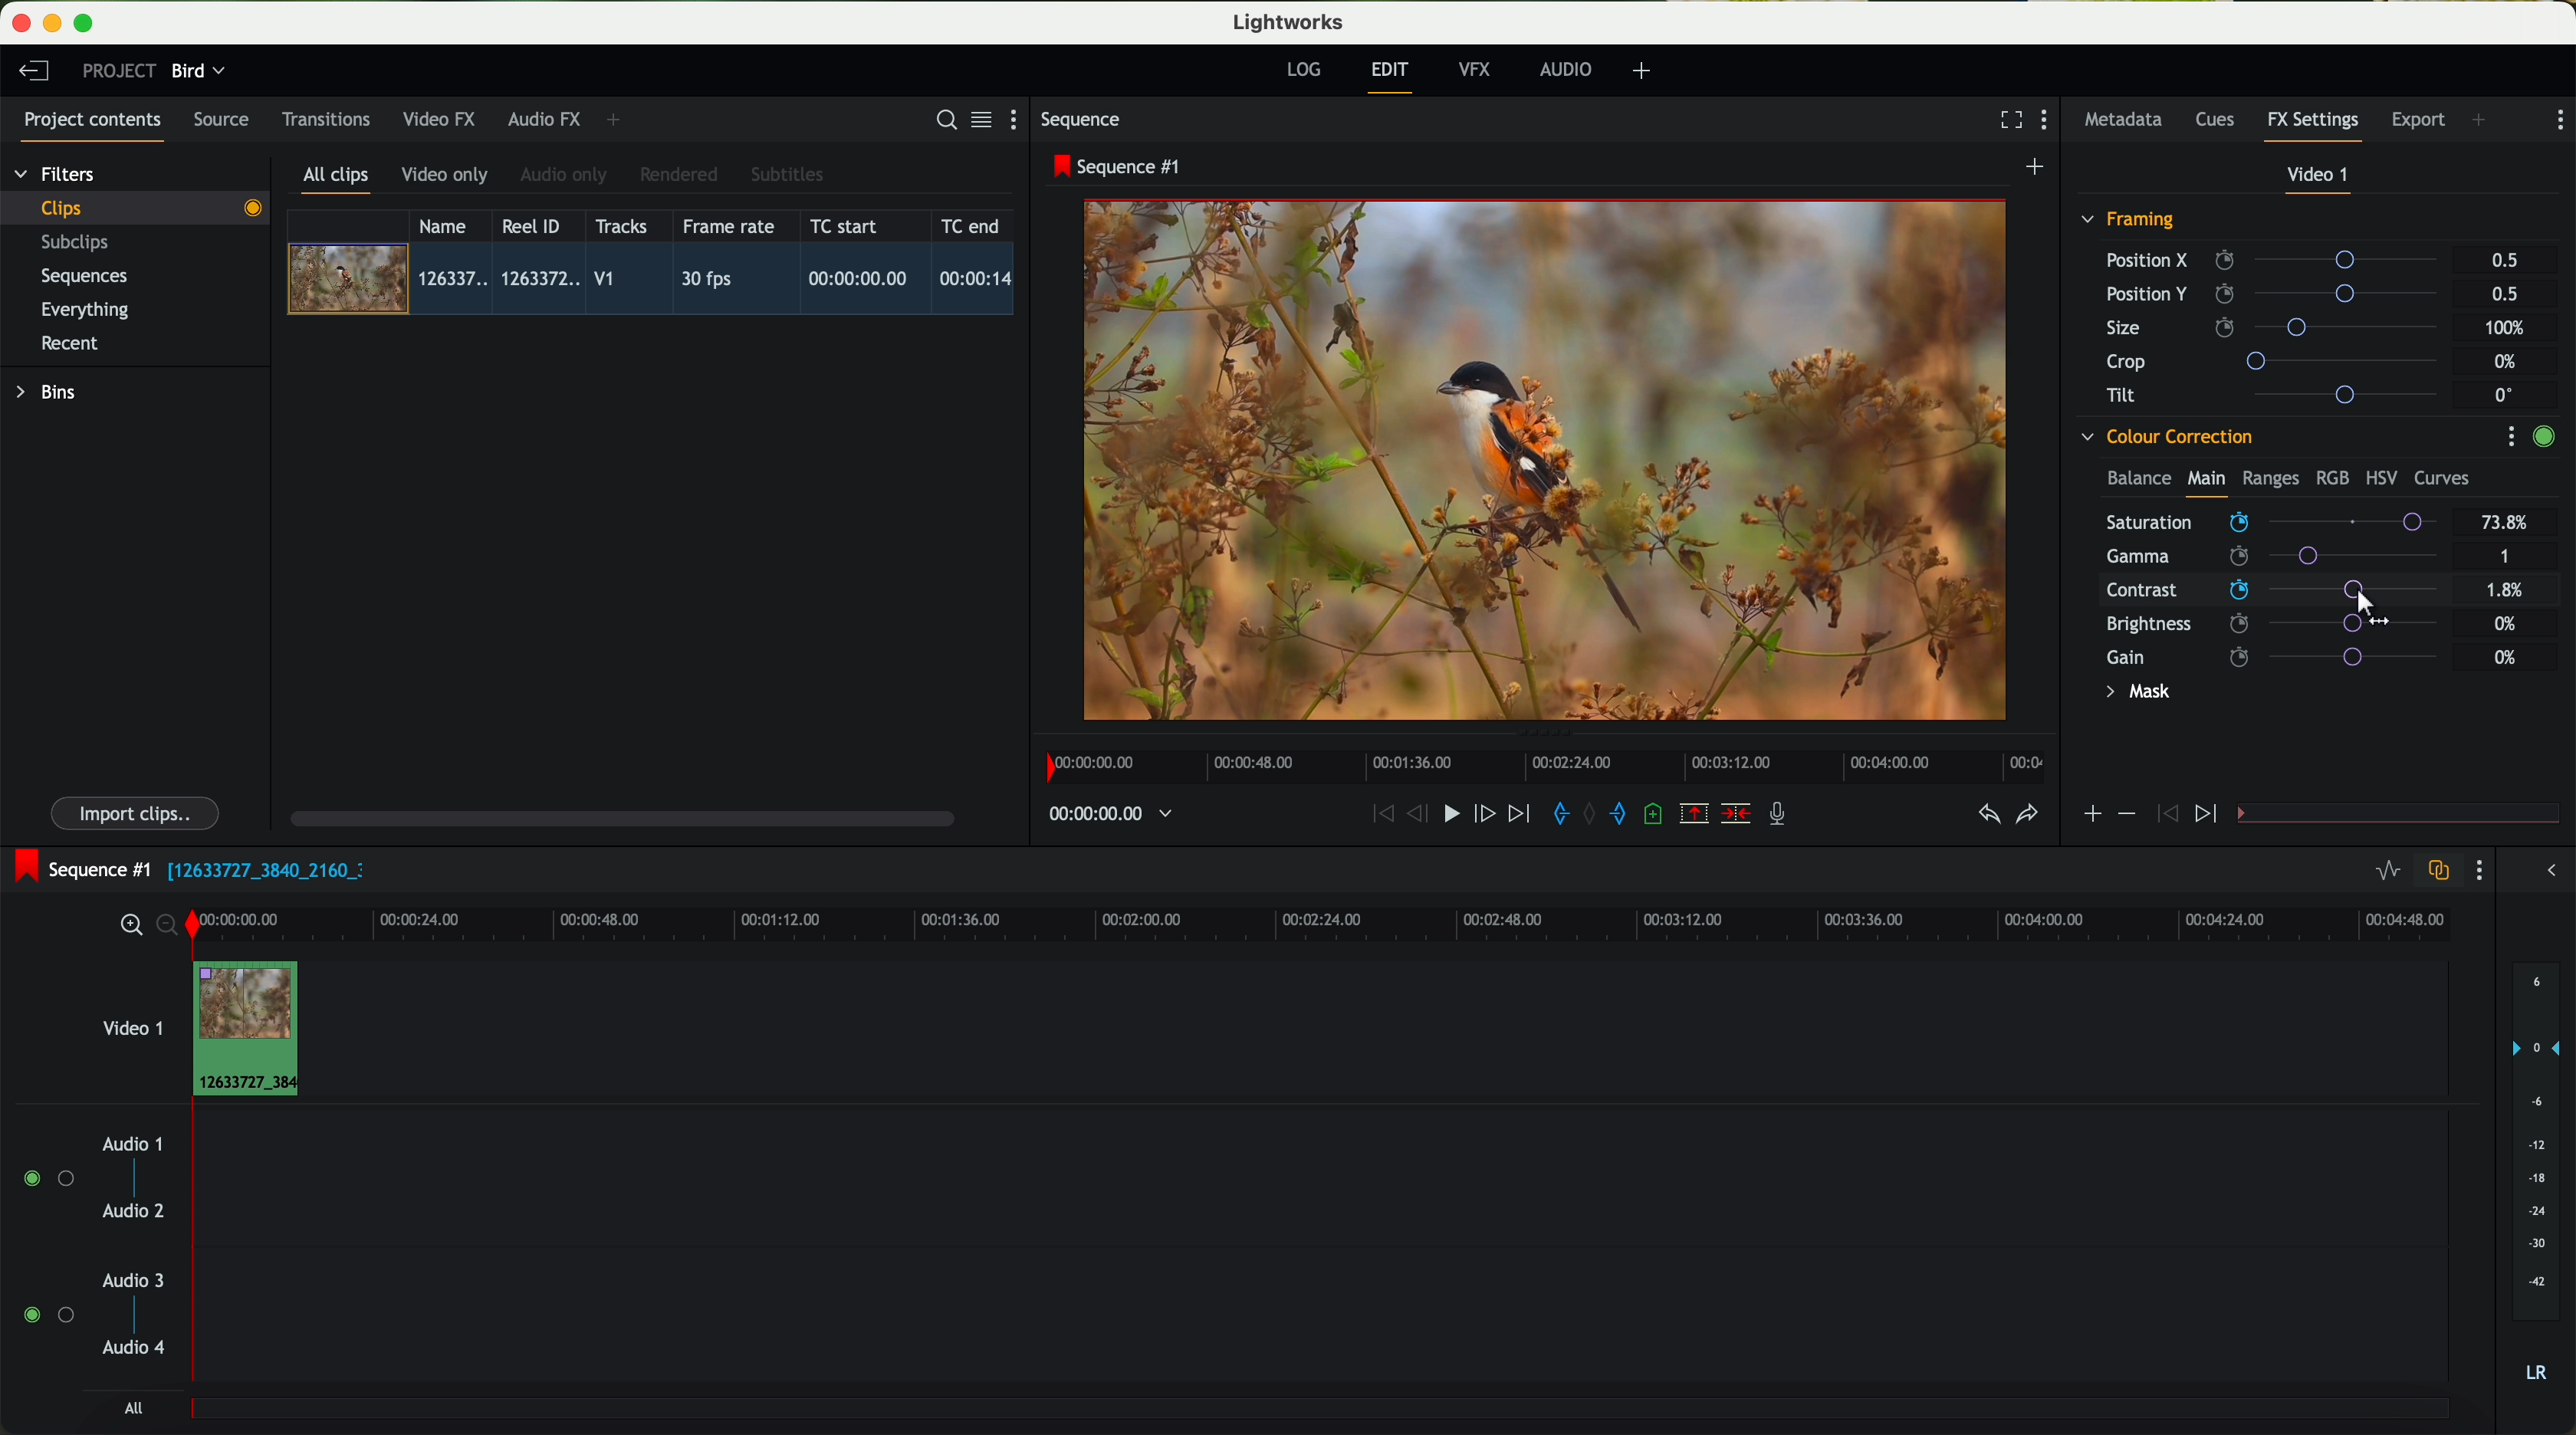 Image resolution: width=2576 pixels, height=1435 pixels. Describe the element at coordinates (198, 72) in the screenshot. I see `bird` at that location.